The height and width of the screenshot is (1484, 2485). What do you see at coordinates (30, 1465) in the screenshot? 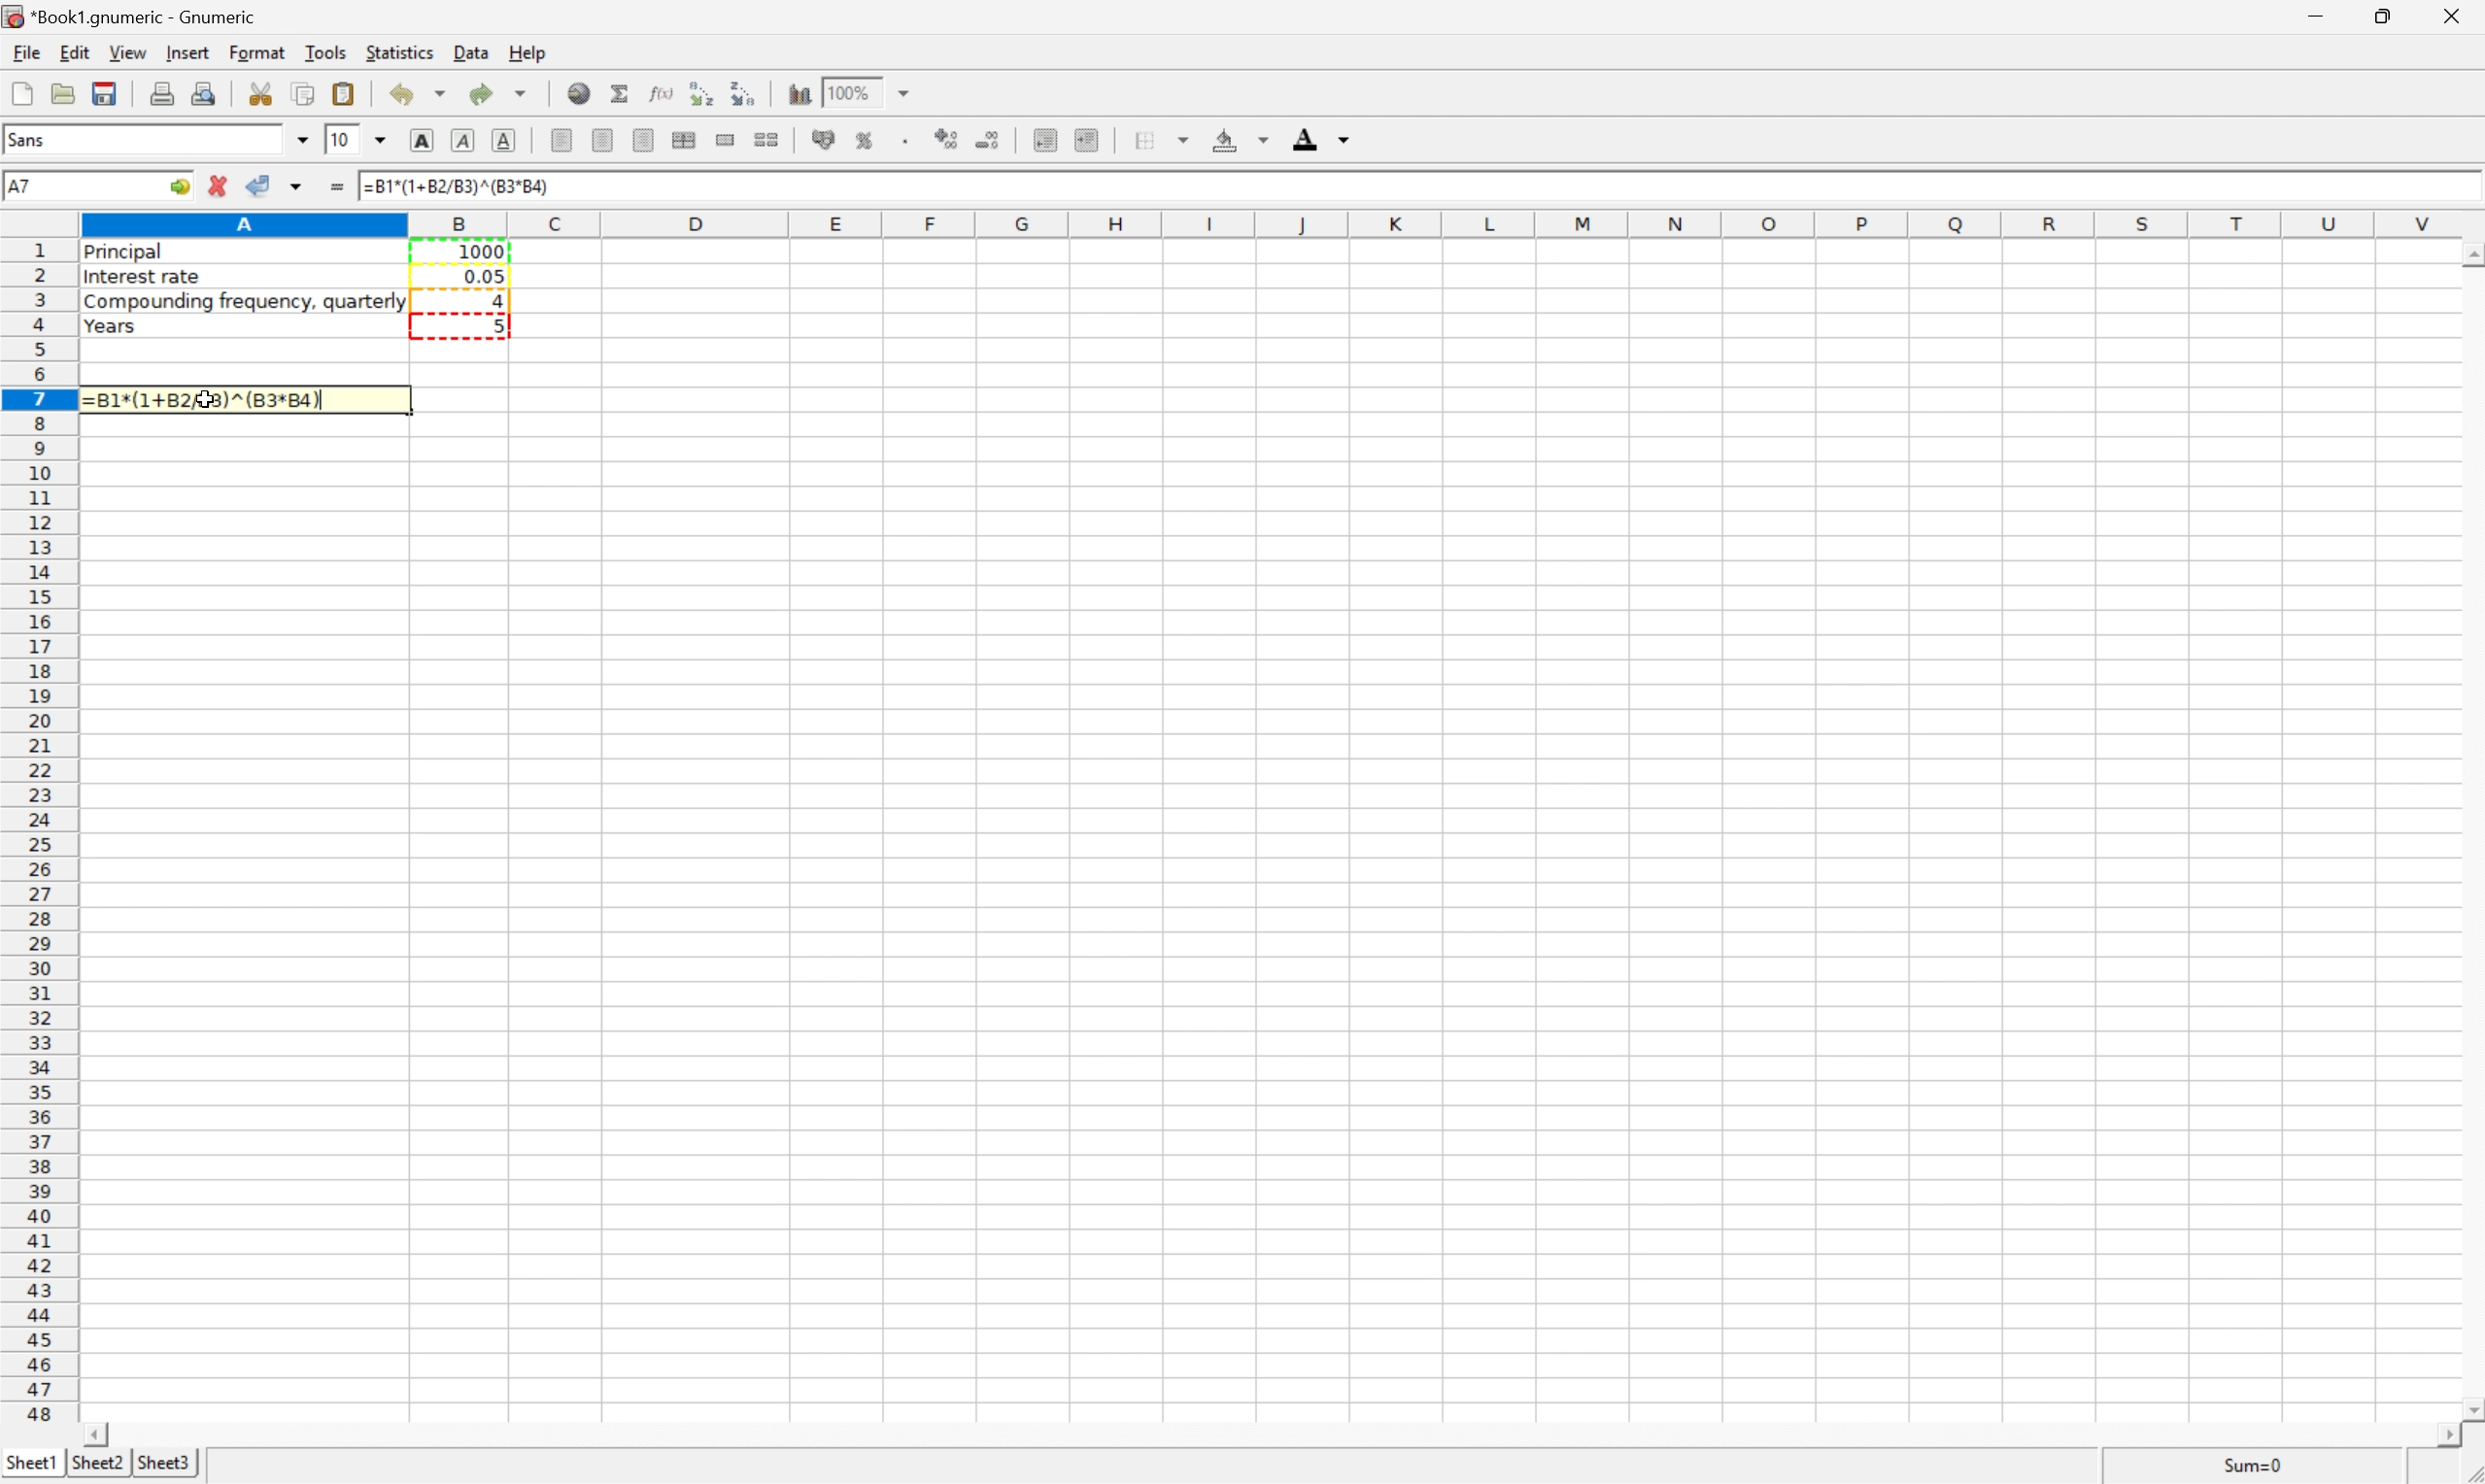
I see `sheet1` at bounding box center [30, 1465].